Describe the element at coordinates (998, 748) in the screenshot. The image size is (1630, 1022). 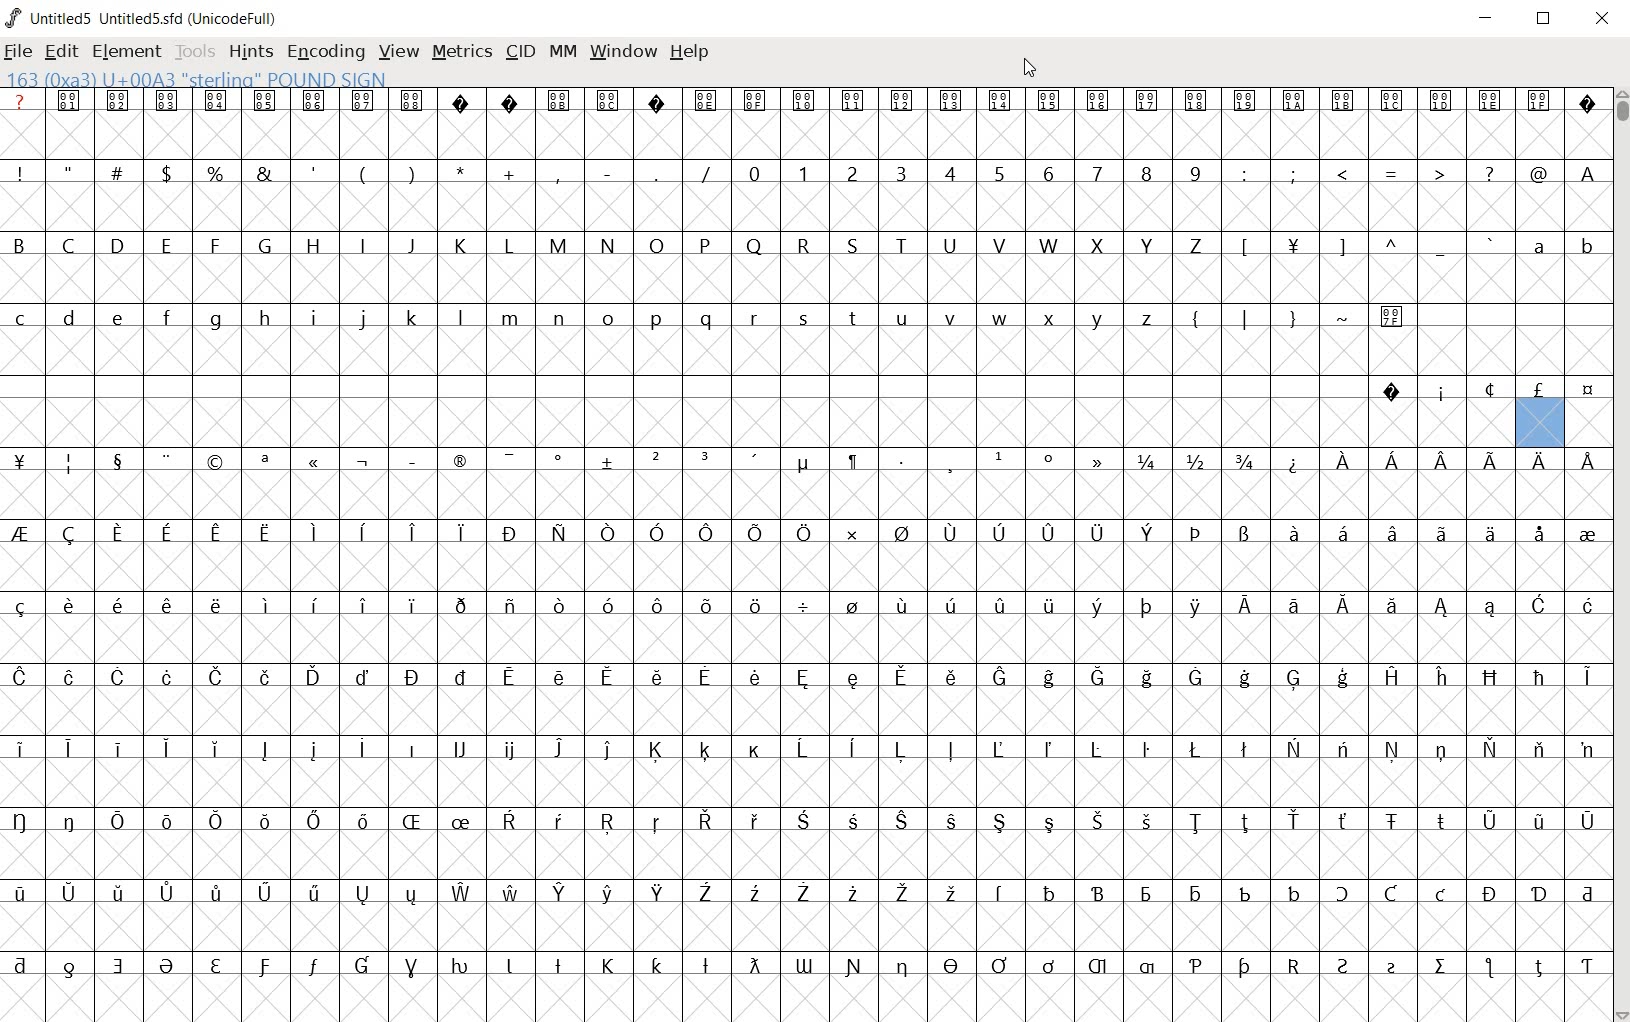
I see `Symbol` at that location.